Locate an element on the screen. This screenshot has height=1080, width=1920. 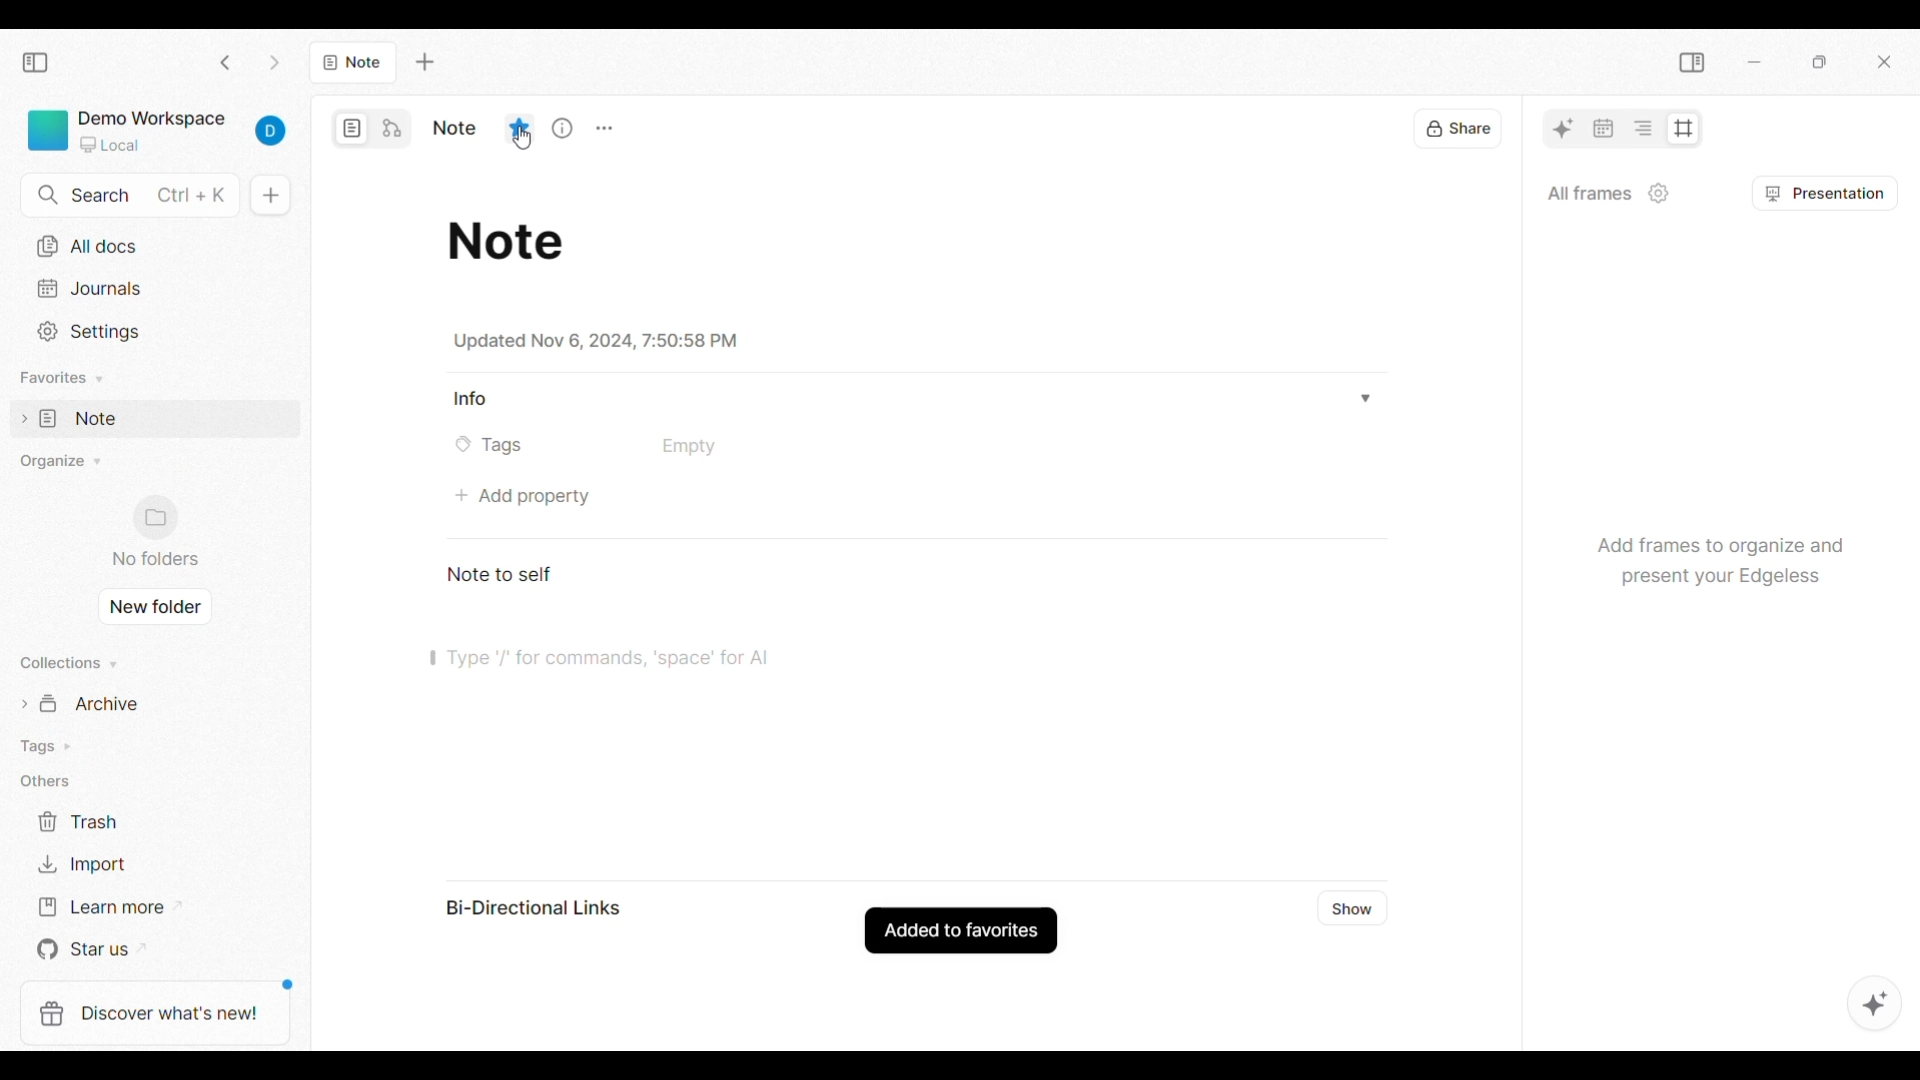
All frames is located at coordinates (1589, 192).